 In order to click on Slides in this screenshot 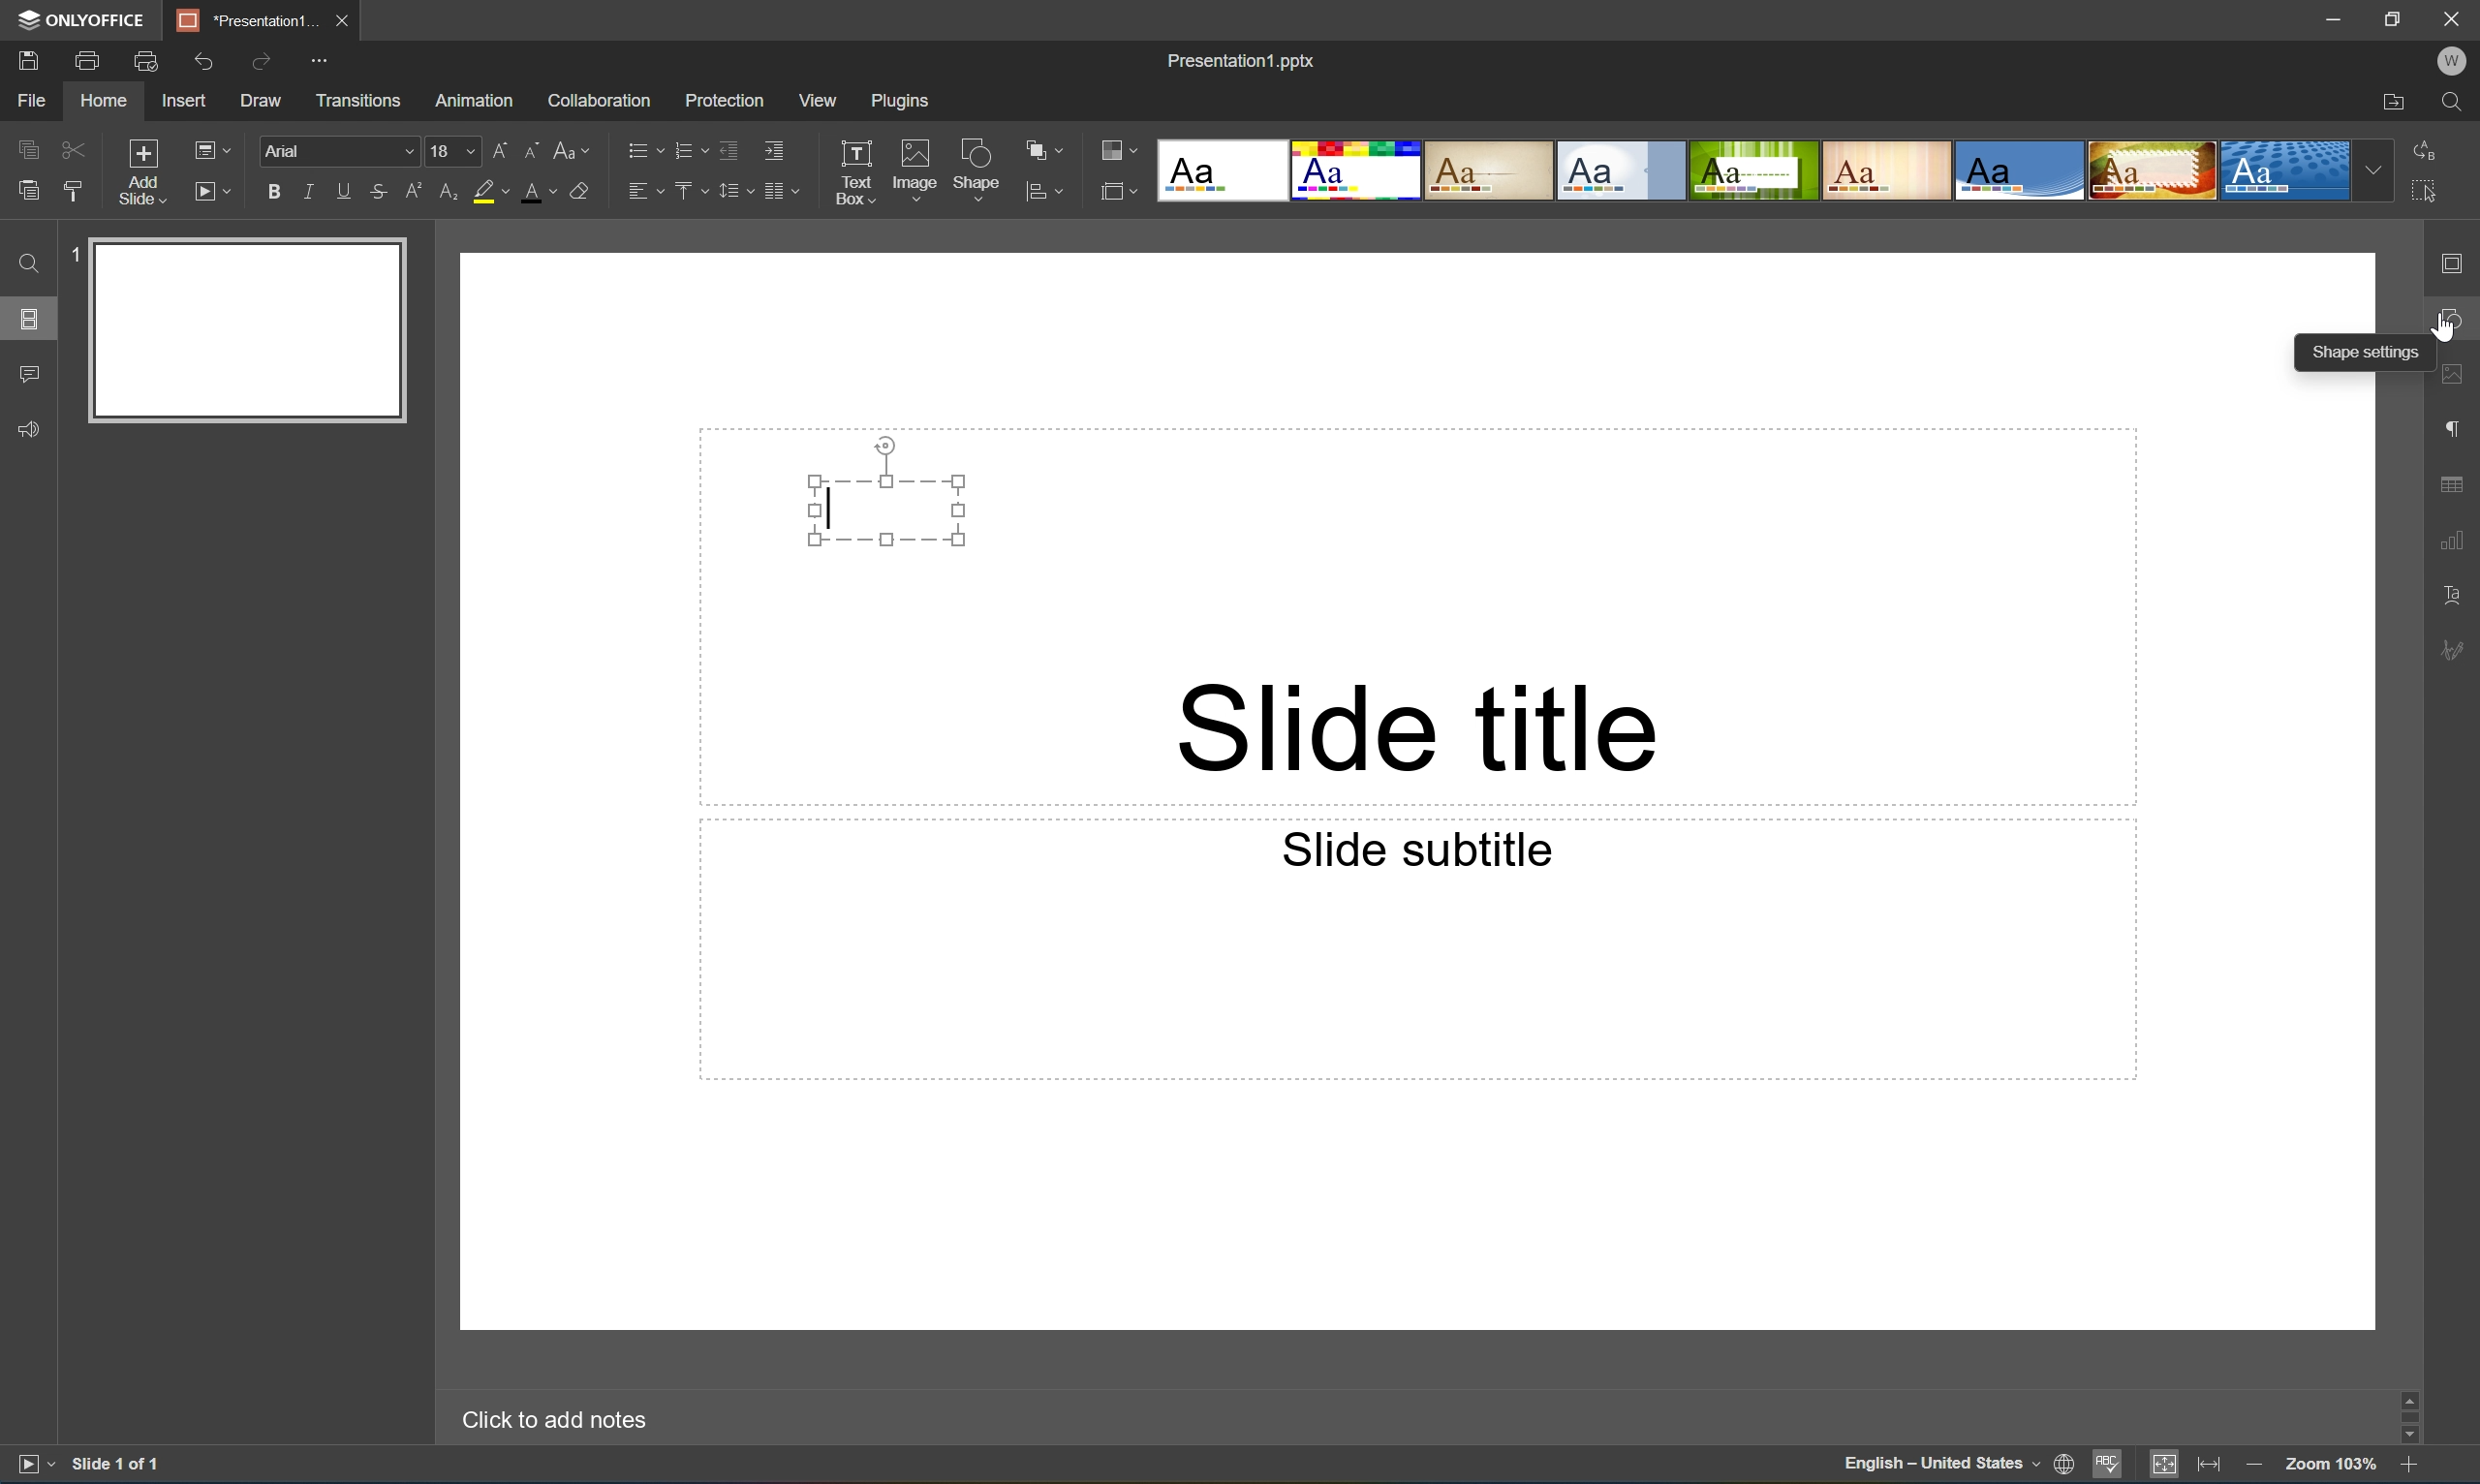, I will do `click(33, 319)`.